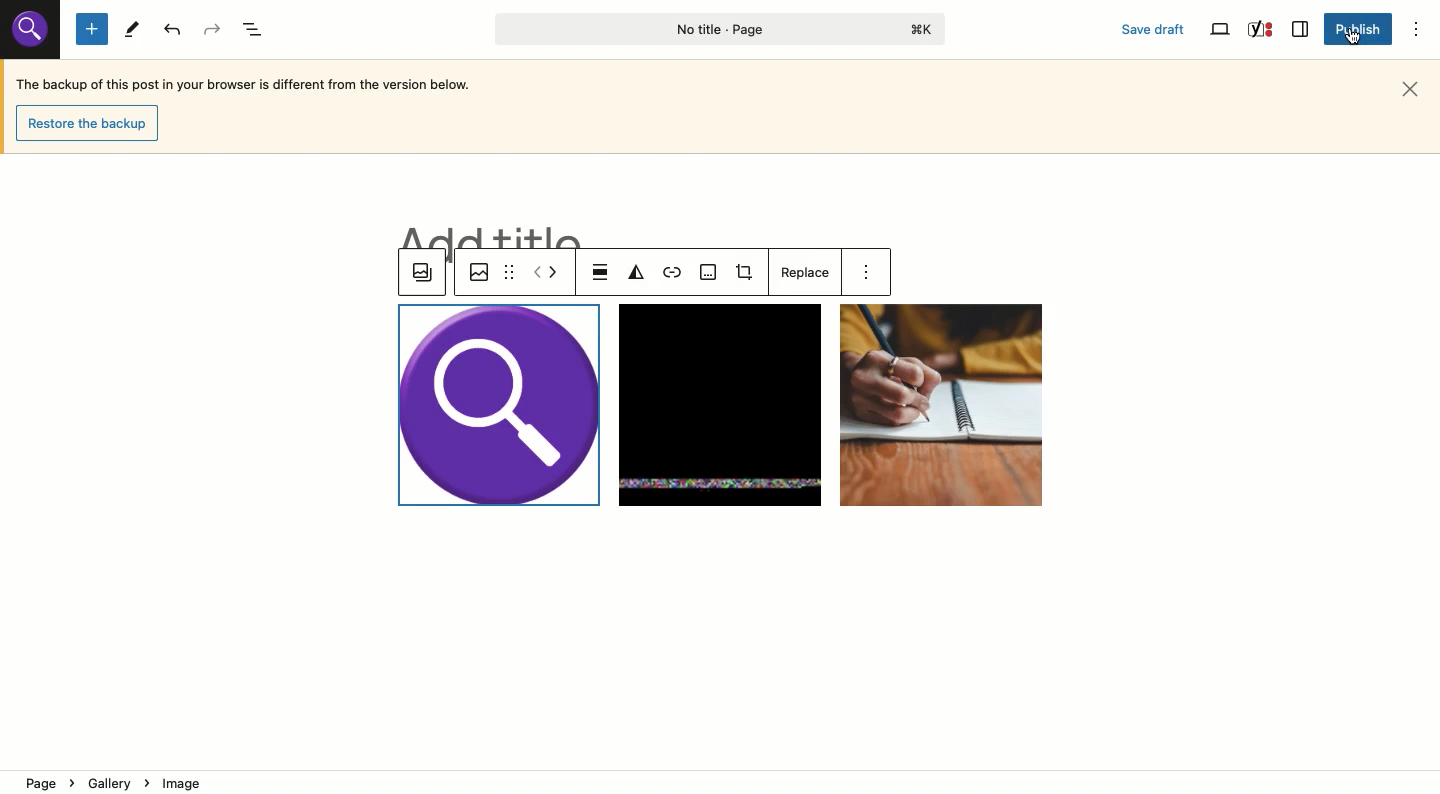 Image resolution: width=1440 pixels, height=794 pixels. Describe the element at coordinates (258, 84) in the screenshot. I see `he backup of this post in your browser is different from the version below.` at that location.